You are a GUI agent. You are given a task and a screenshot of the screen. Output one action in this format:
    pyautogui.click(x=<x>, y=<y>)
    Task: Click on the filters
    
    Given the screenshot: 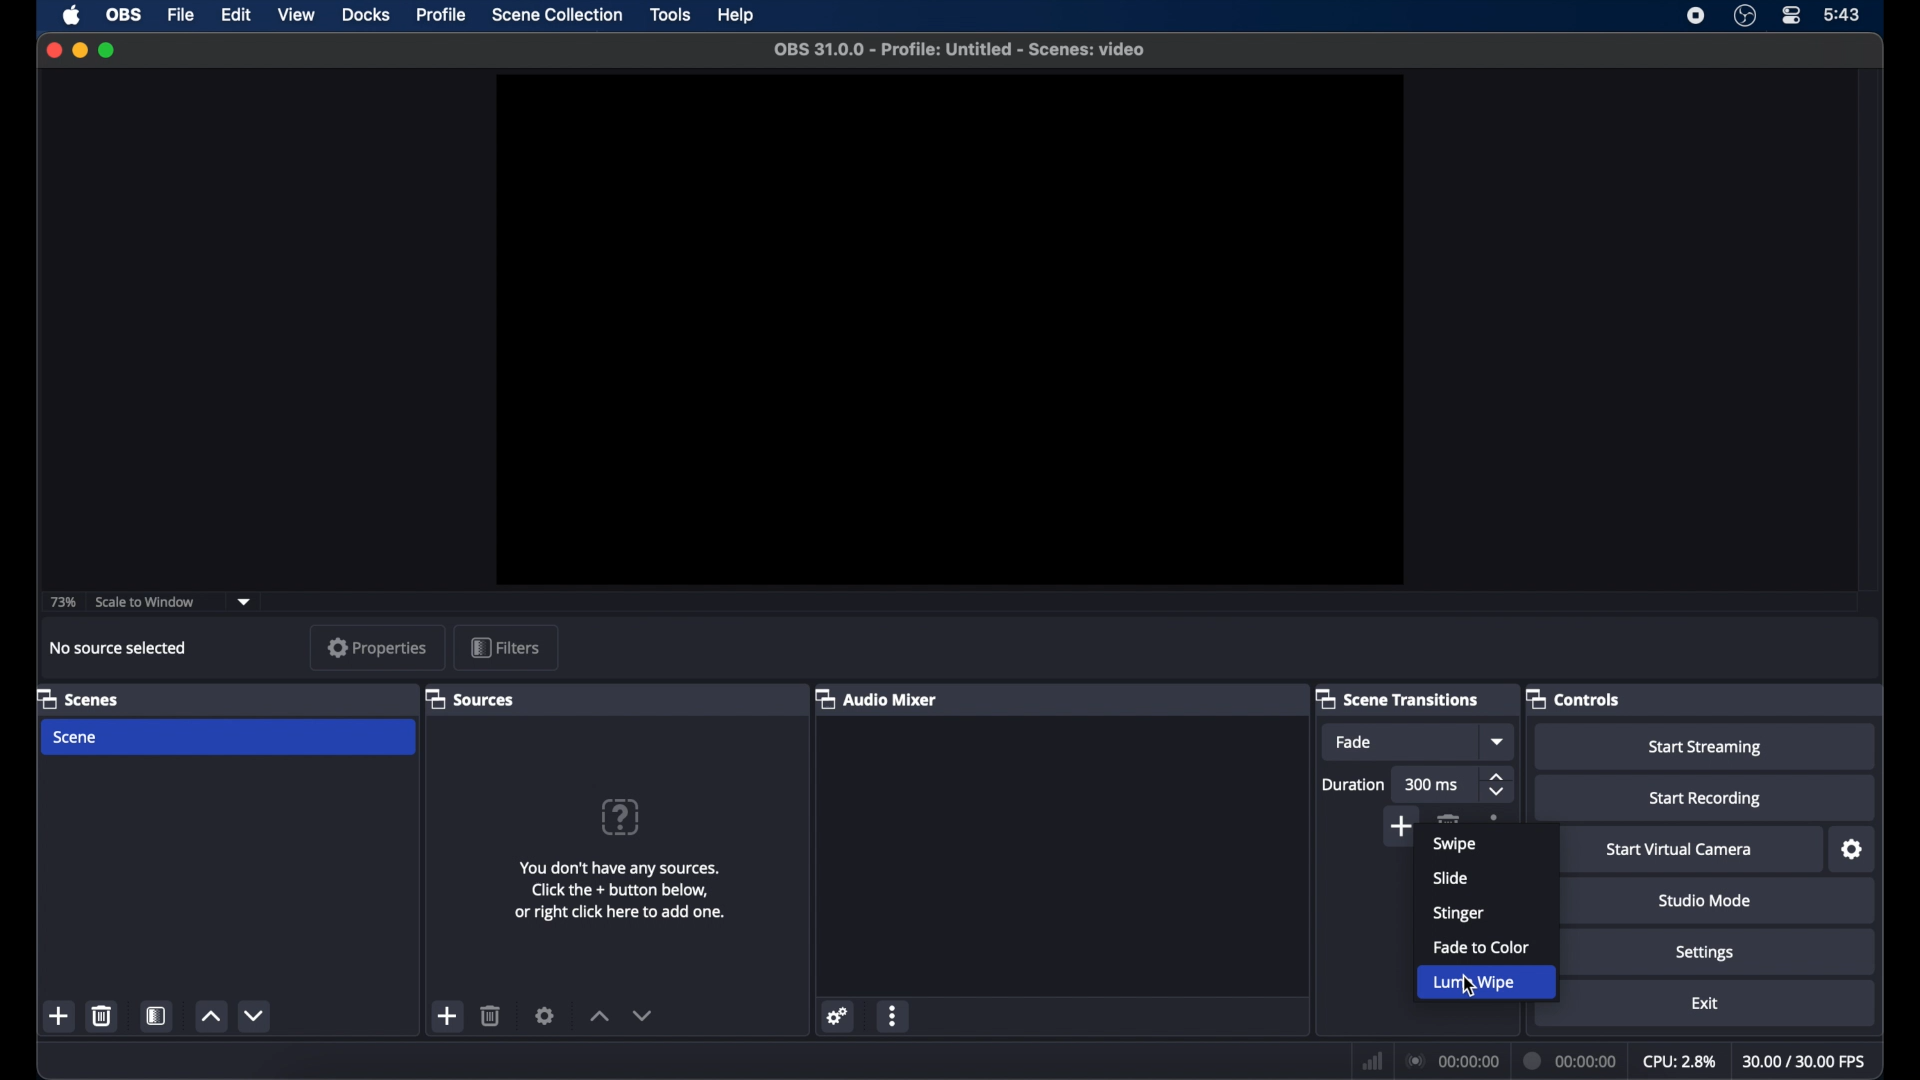 What is the action you would take?
    pyautogui.click(x=506, y=647)
    